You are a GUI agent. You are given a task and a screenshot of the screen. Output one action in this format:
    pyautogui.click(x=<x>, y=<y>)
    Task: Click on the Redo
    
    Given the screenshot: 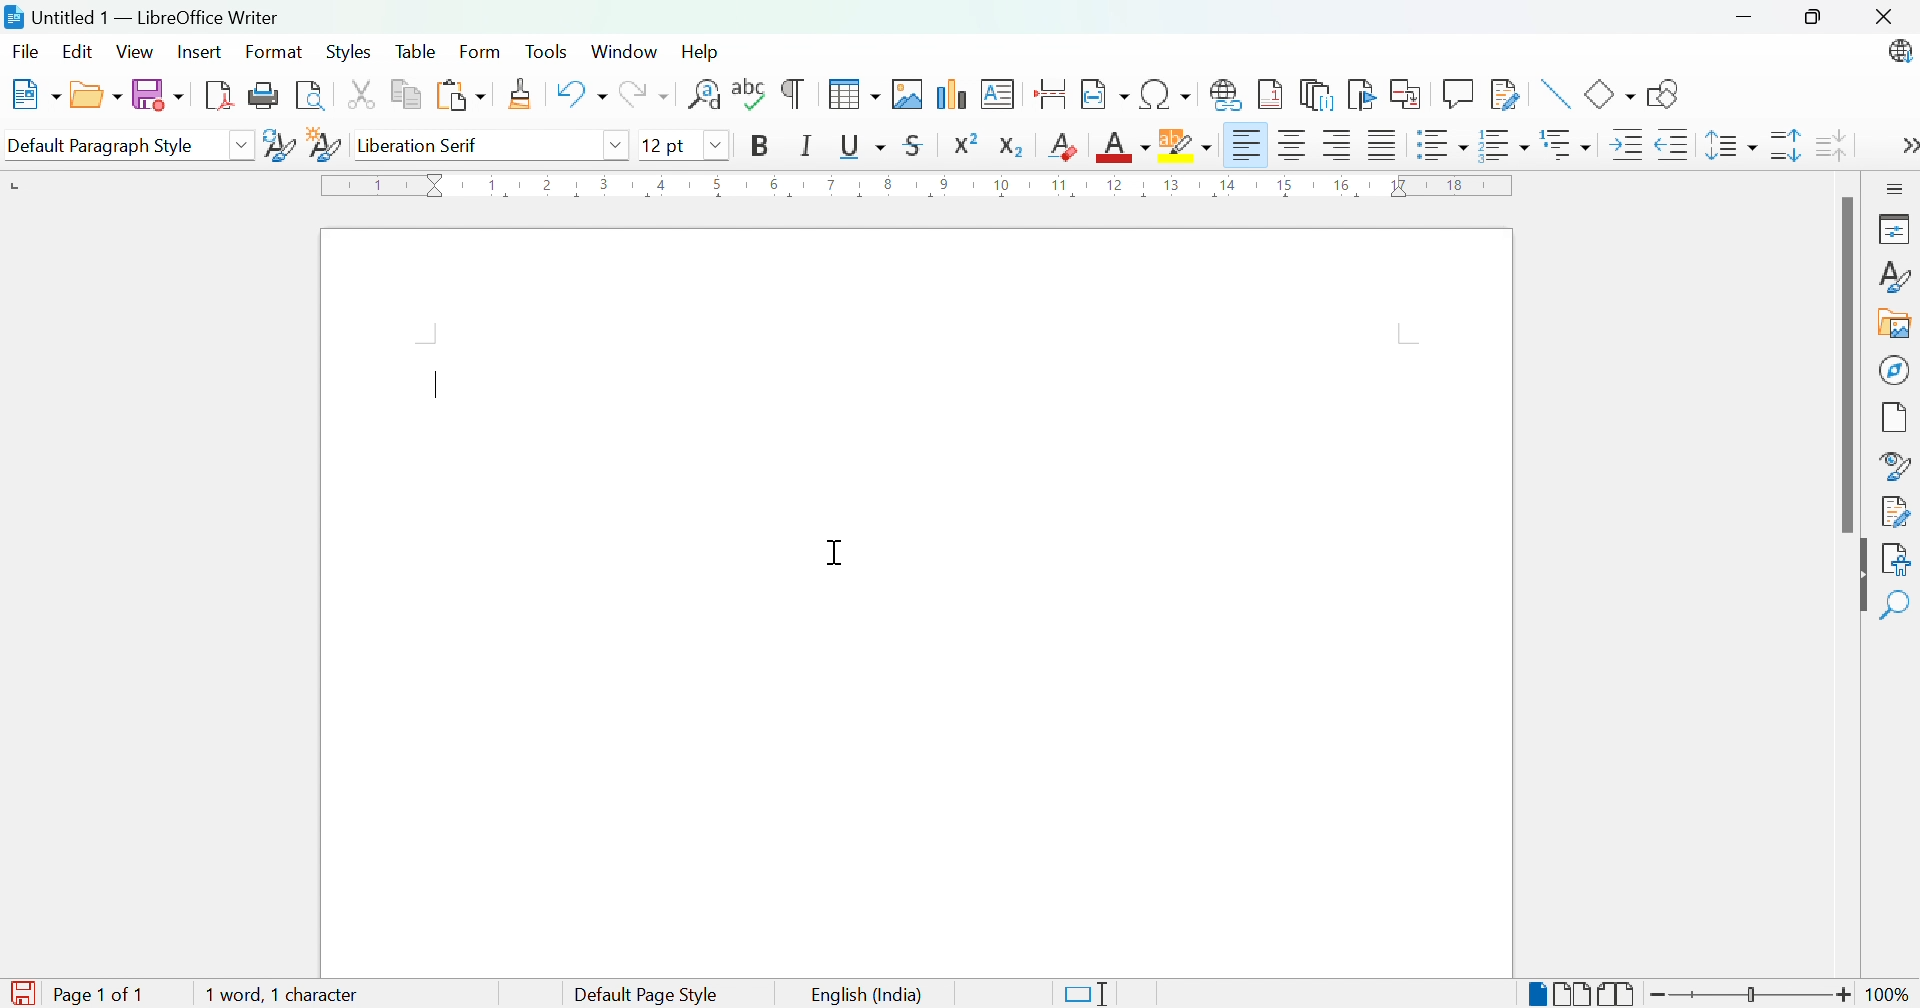 What is the action you would take?
    pyautogui.click(x=646, y=96)
    